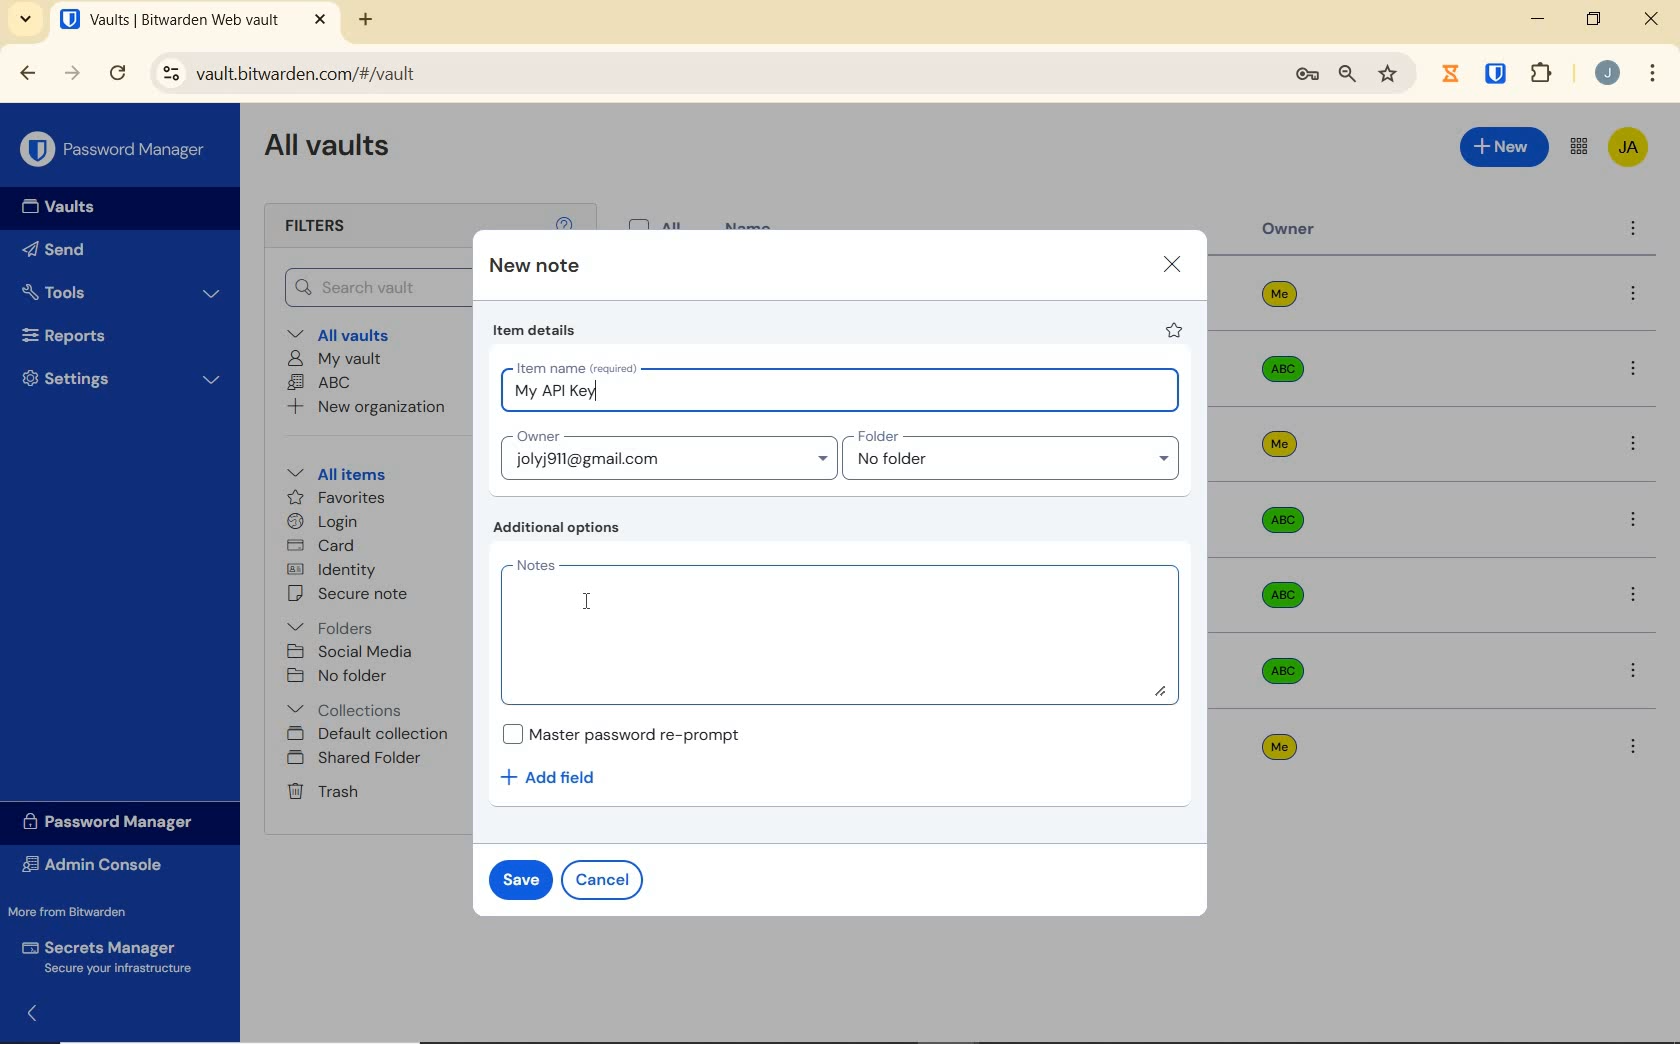 The image size is (1680, 1044). Describe the element at coordinates (354, 652) in the screenshot. I see `SOCIAL MEDIA` at that location.